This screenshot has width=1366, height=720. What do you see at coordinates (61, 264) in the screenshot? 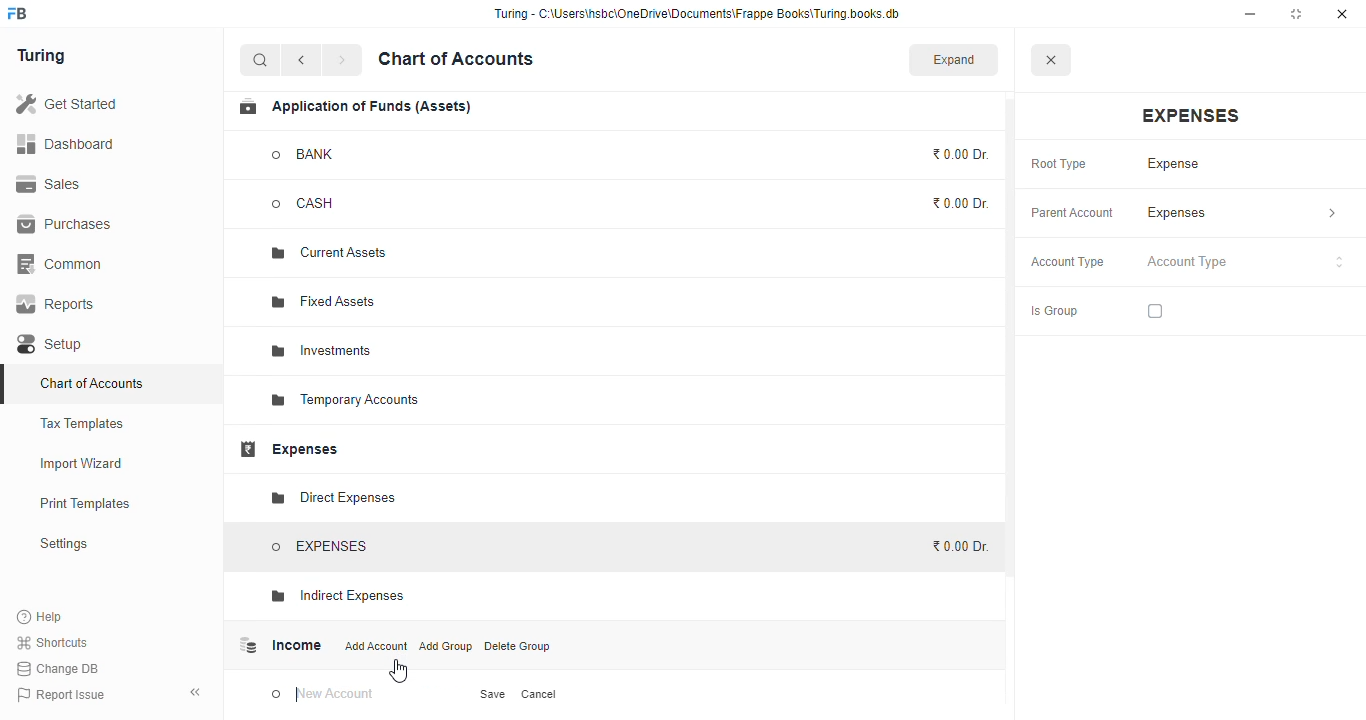
I see `common` at bounding box center [61, 264].